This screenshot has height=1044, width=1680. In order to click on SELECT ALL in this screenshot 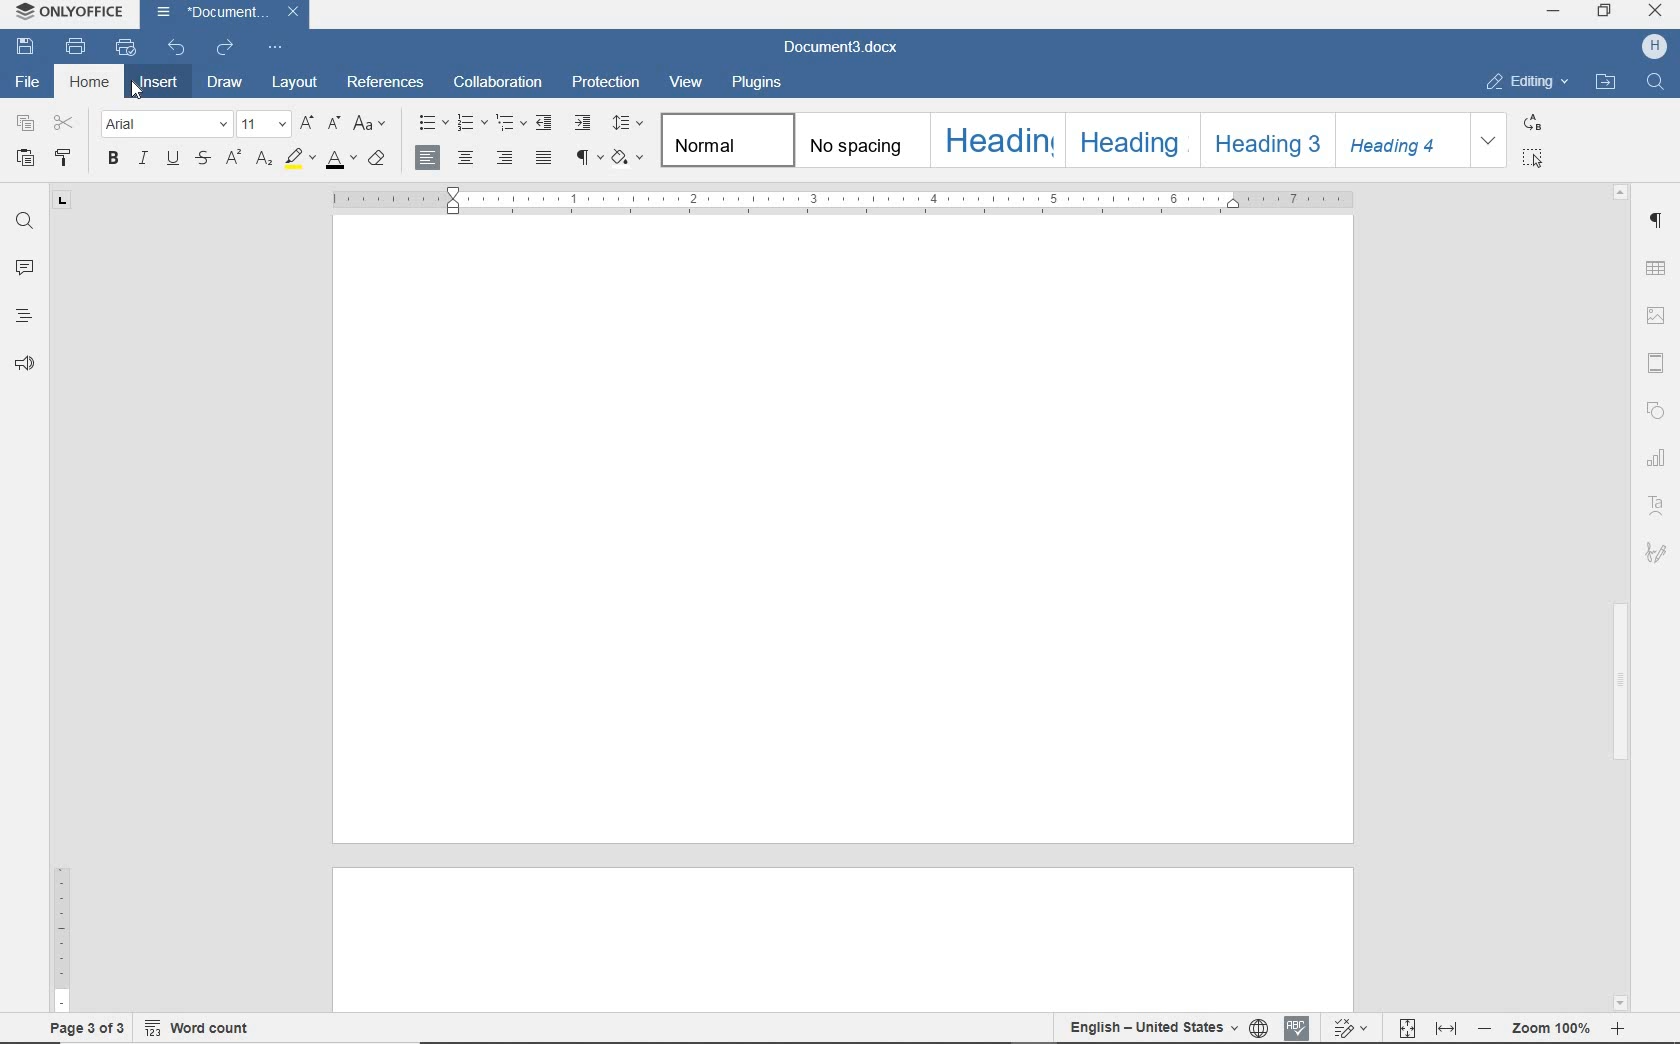, I will do `click(1541, 159)`.